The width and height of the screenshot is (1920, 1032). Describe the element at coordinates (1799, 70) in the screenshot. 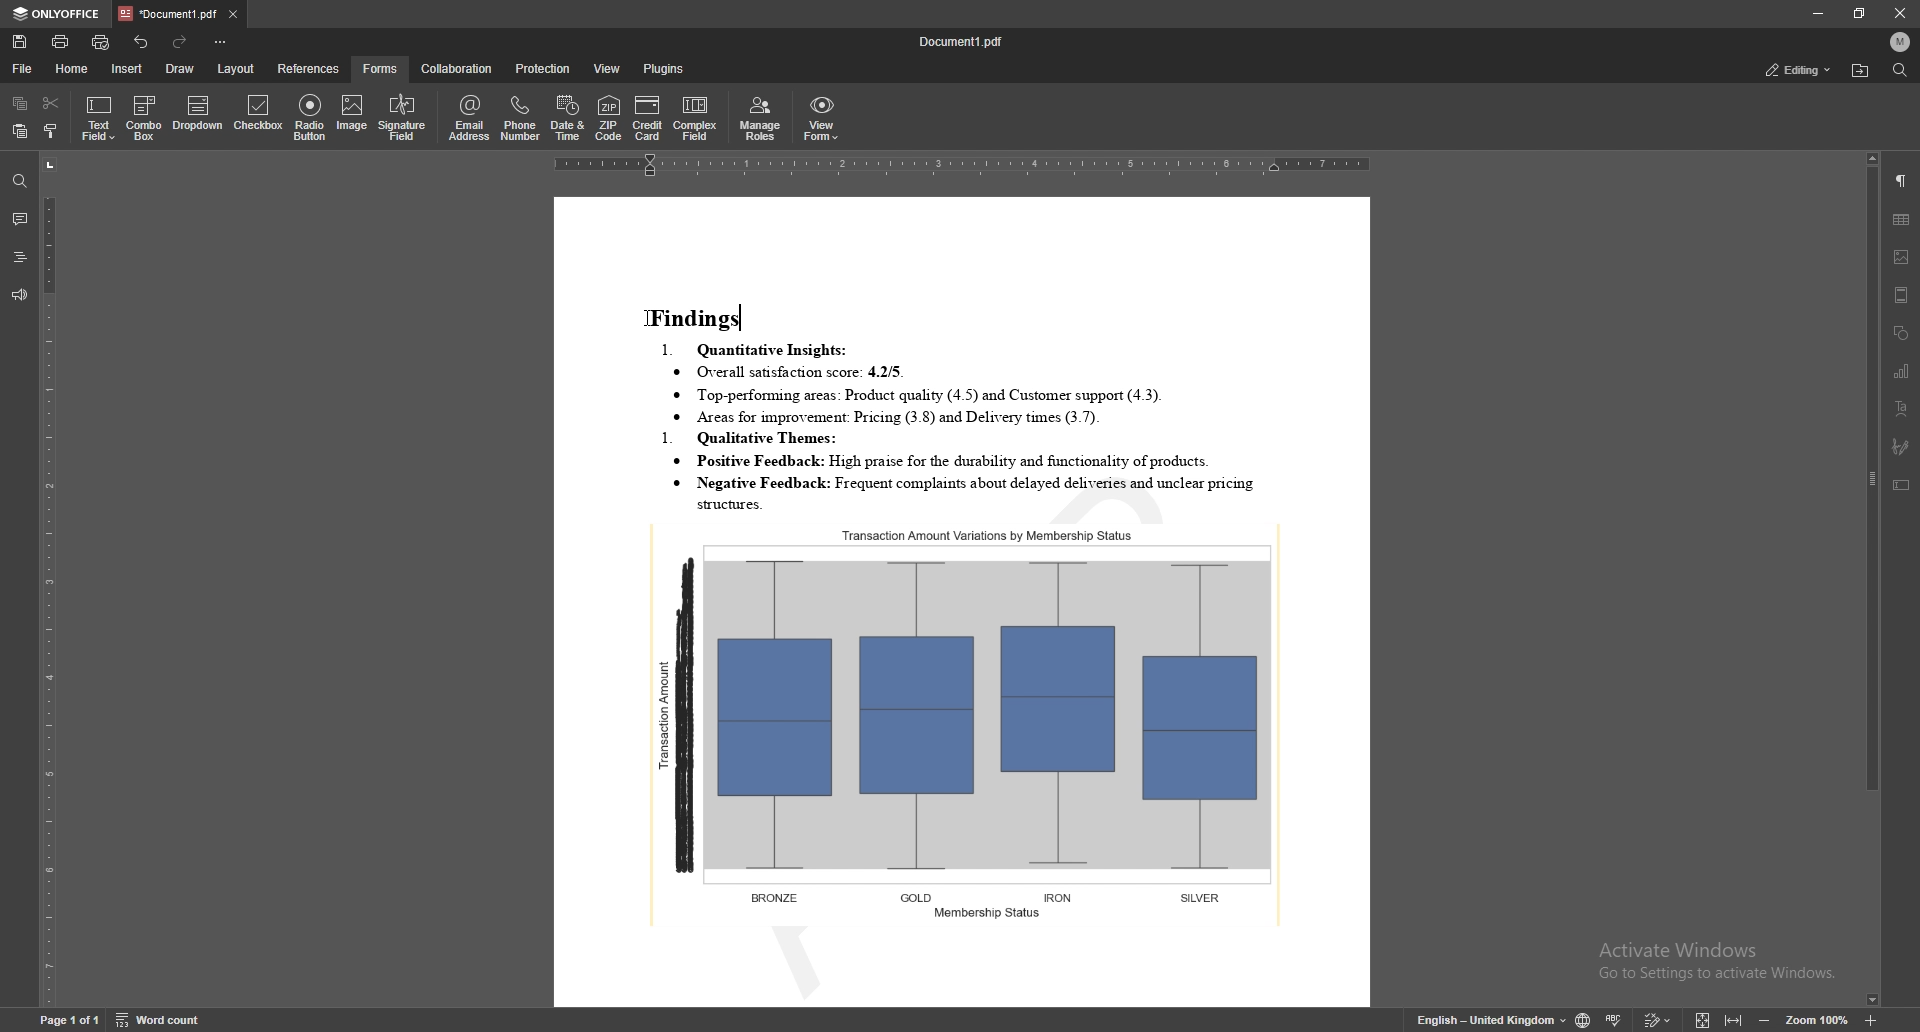

I see `status` at that location.